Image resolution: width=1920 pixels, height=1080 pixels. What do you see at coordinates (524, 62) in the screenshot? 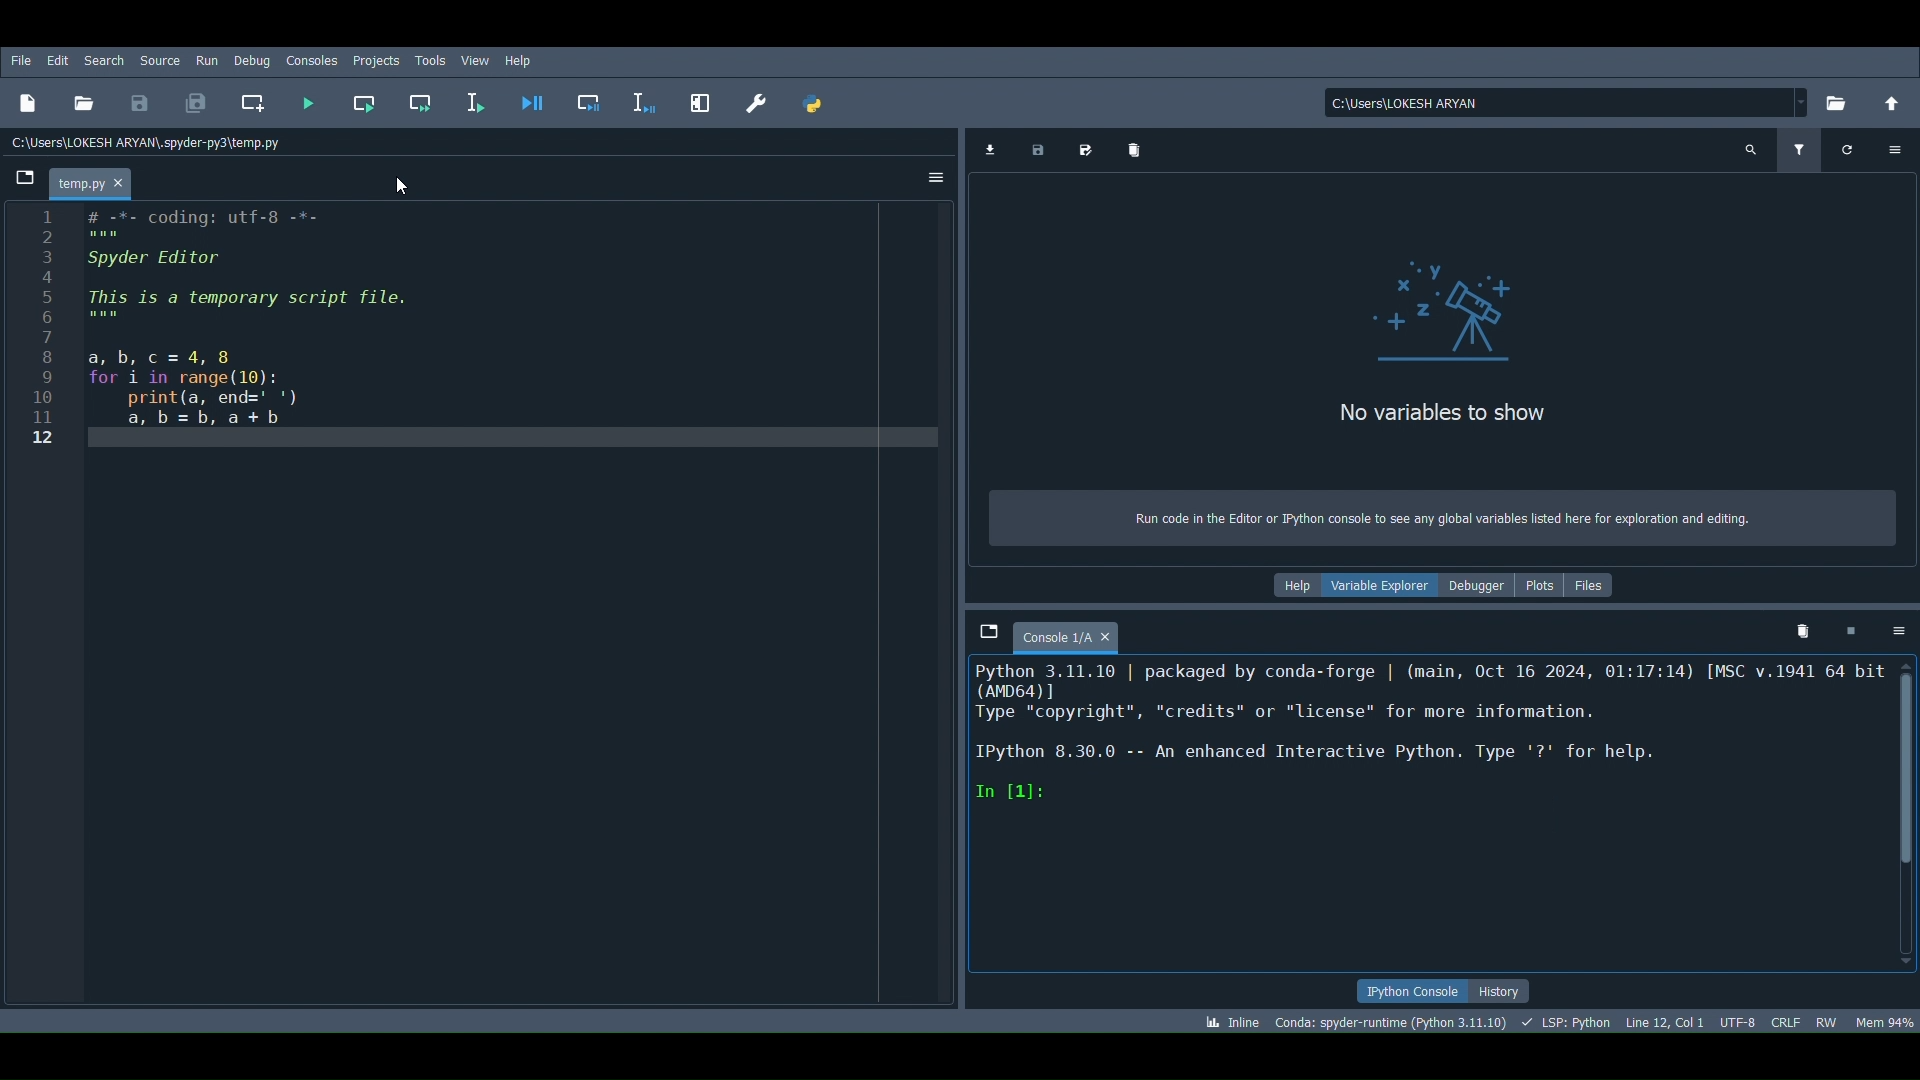
I see `Help` at bounding box center [524, 62].